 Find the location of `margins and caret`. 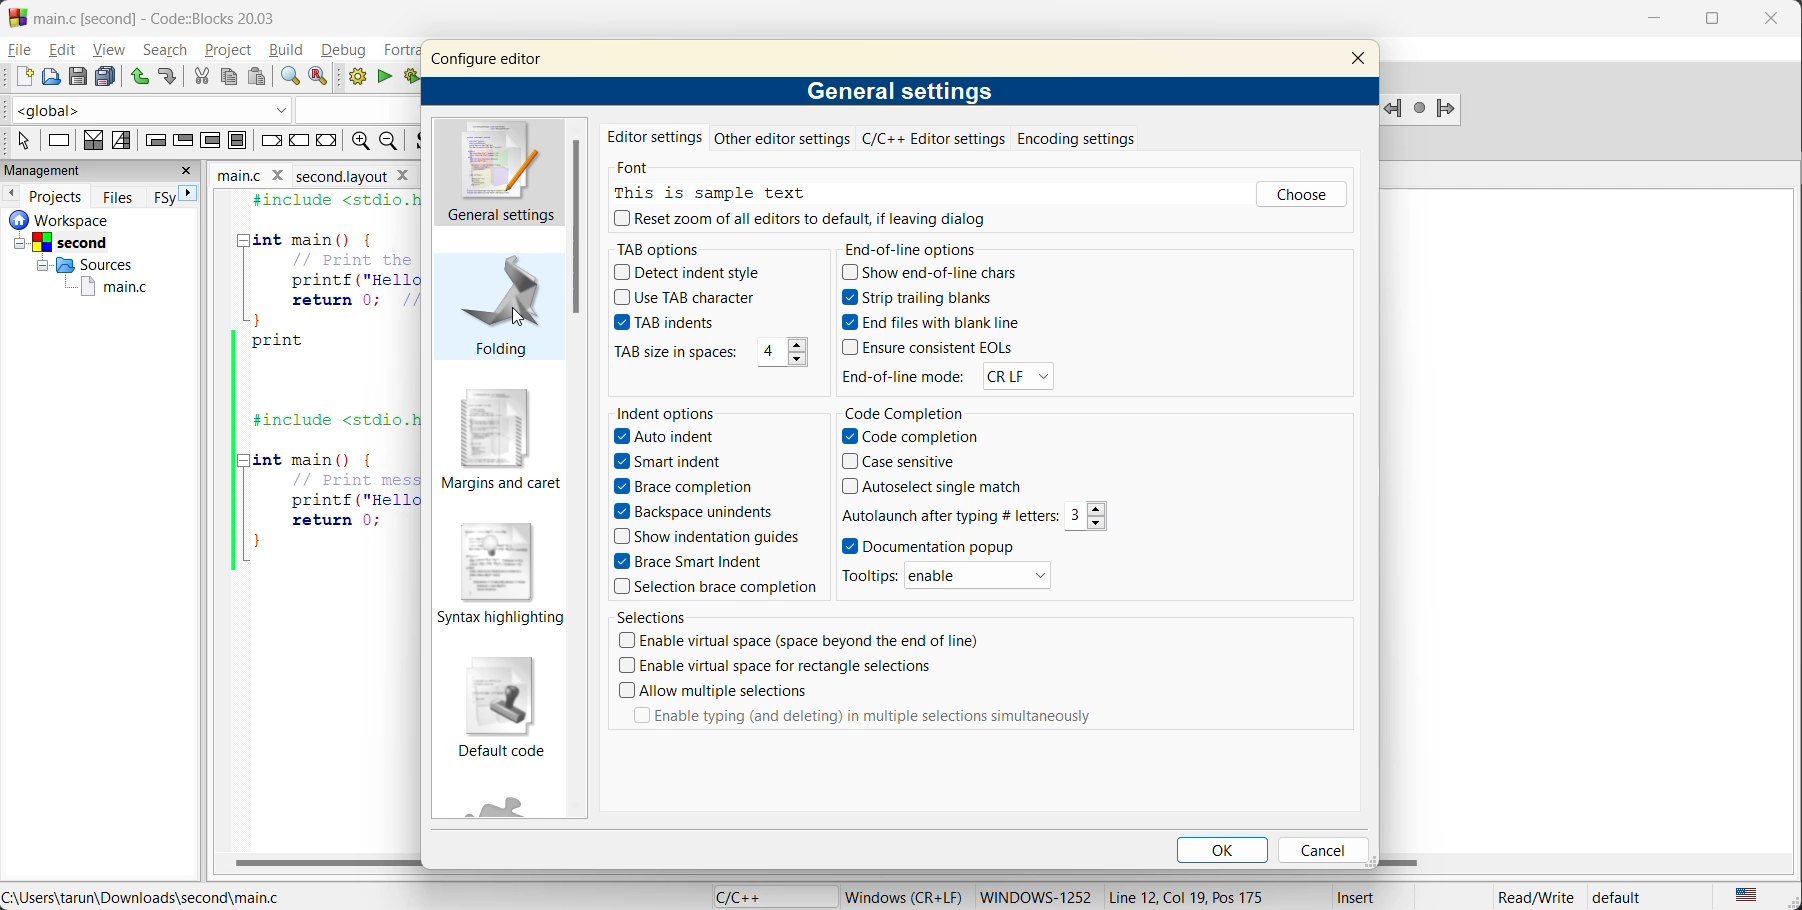

margins and caret is located at coordinates (504, 438).